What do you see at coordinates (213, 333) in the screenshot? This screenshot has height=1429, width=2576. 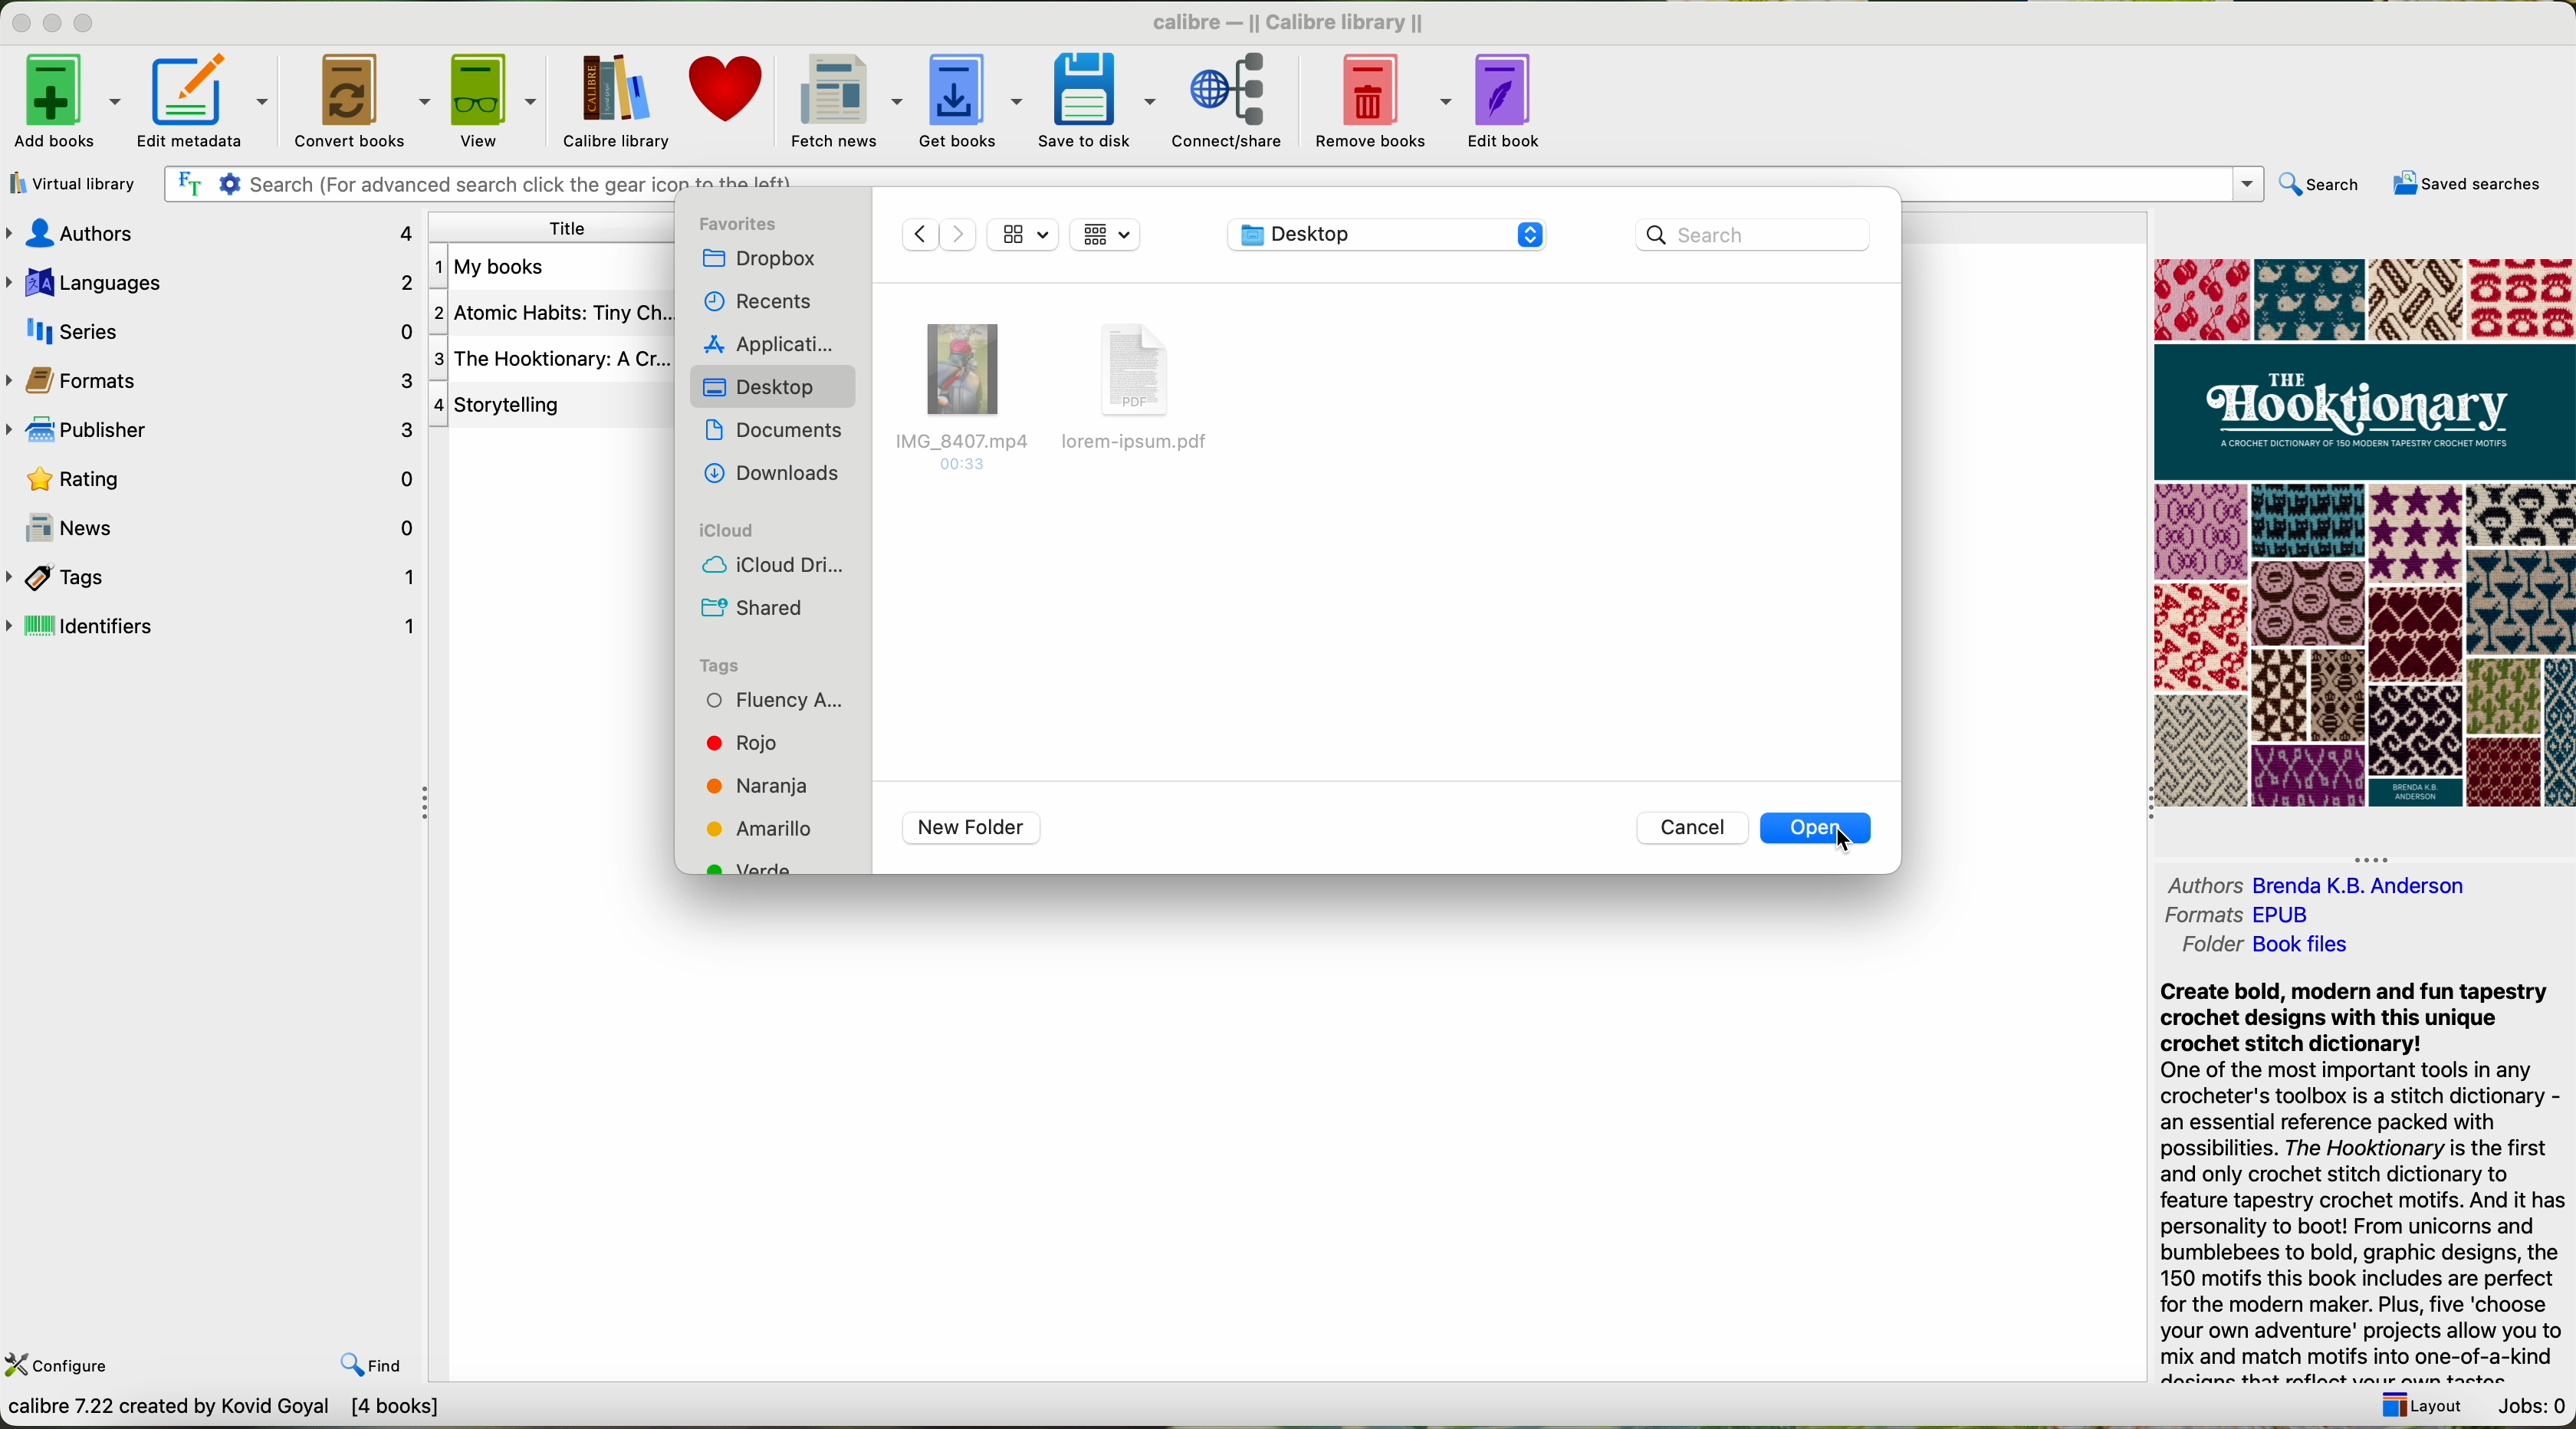 I see `series` at bounding box center [213, 333].